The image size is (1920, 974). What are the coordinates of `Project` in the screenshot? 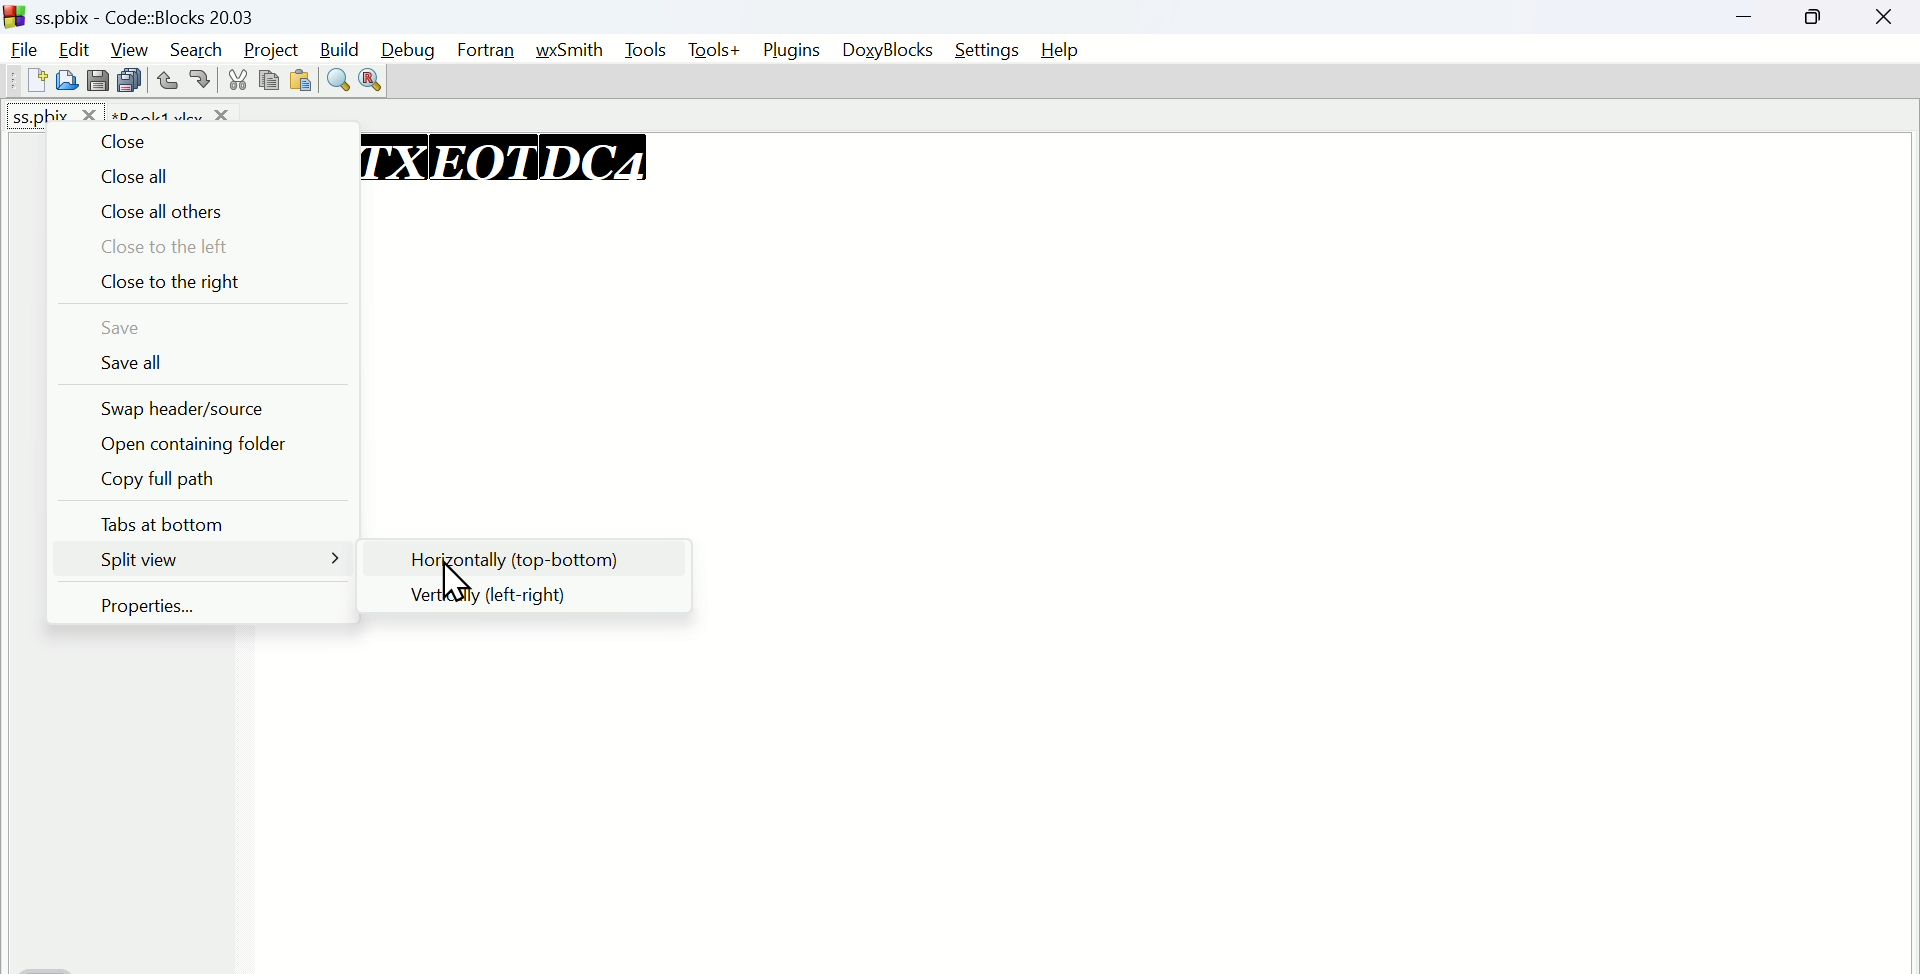 It's located at (268, 47).